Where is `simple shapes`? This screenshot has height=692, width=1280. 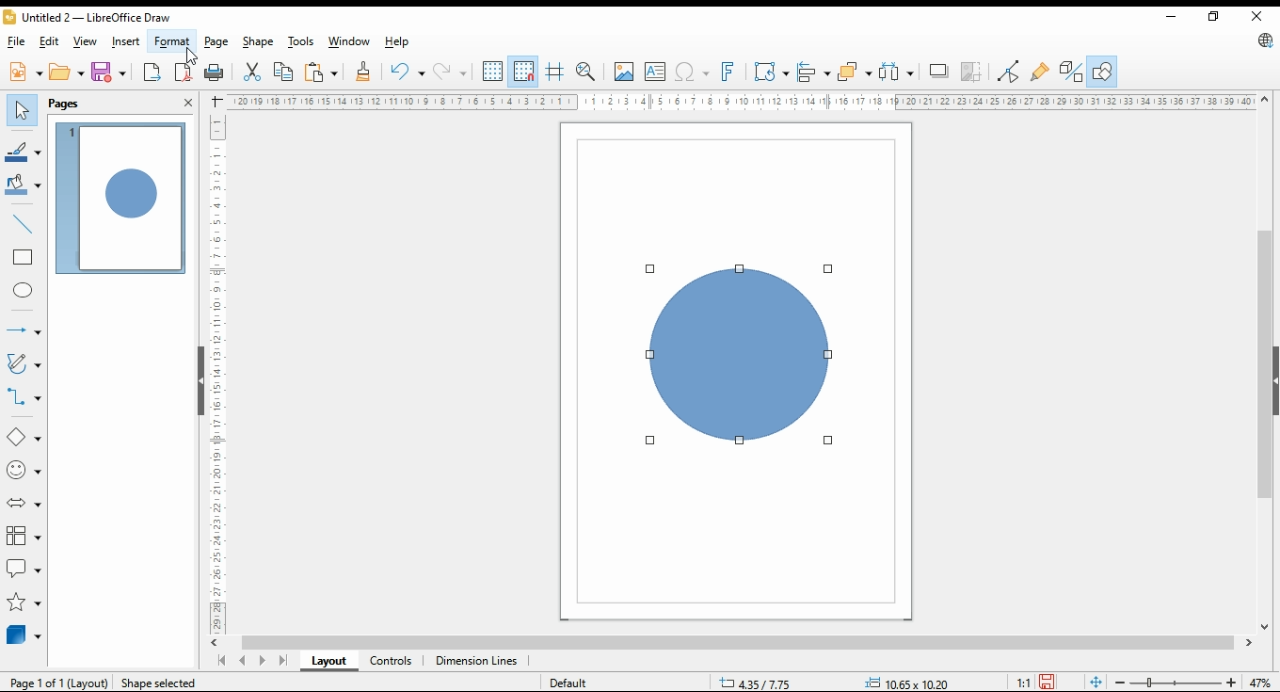
simple shapes is located at coordinates (22, 436).